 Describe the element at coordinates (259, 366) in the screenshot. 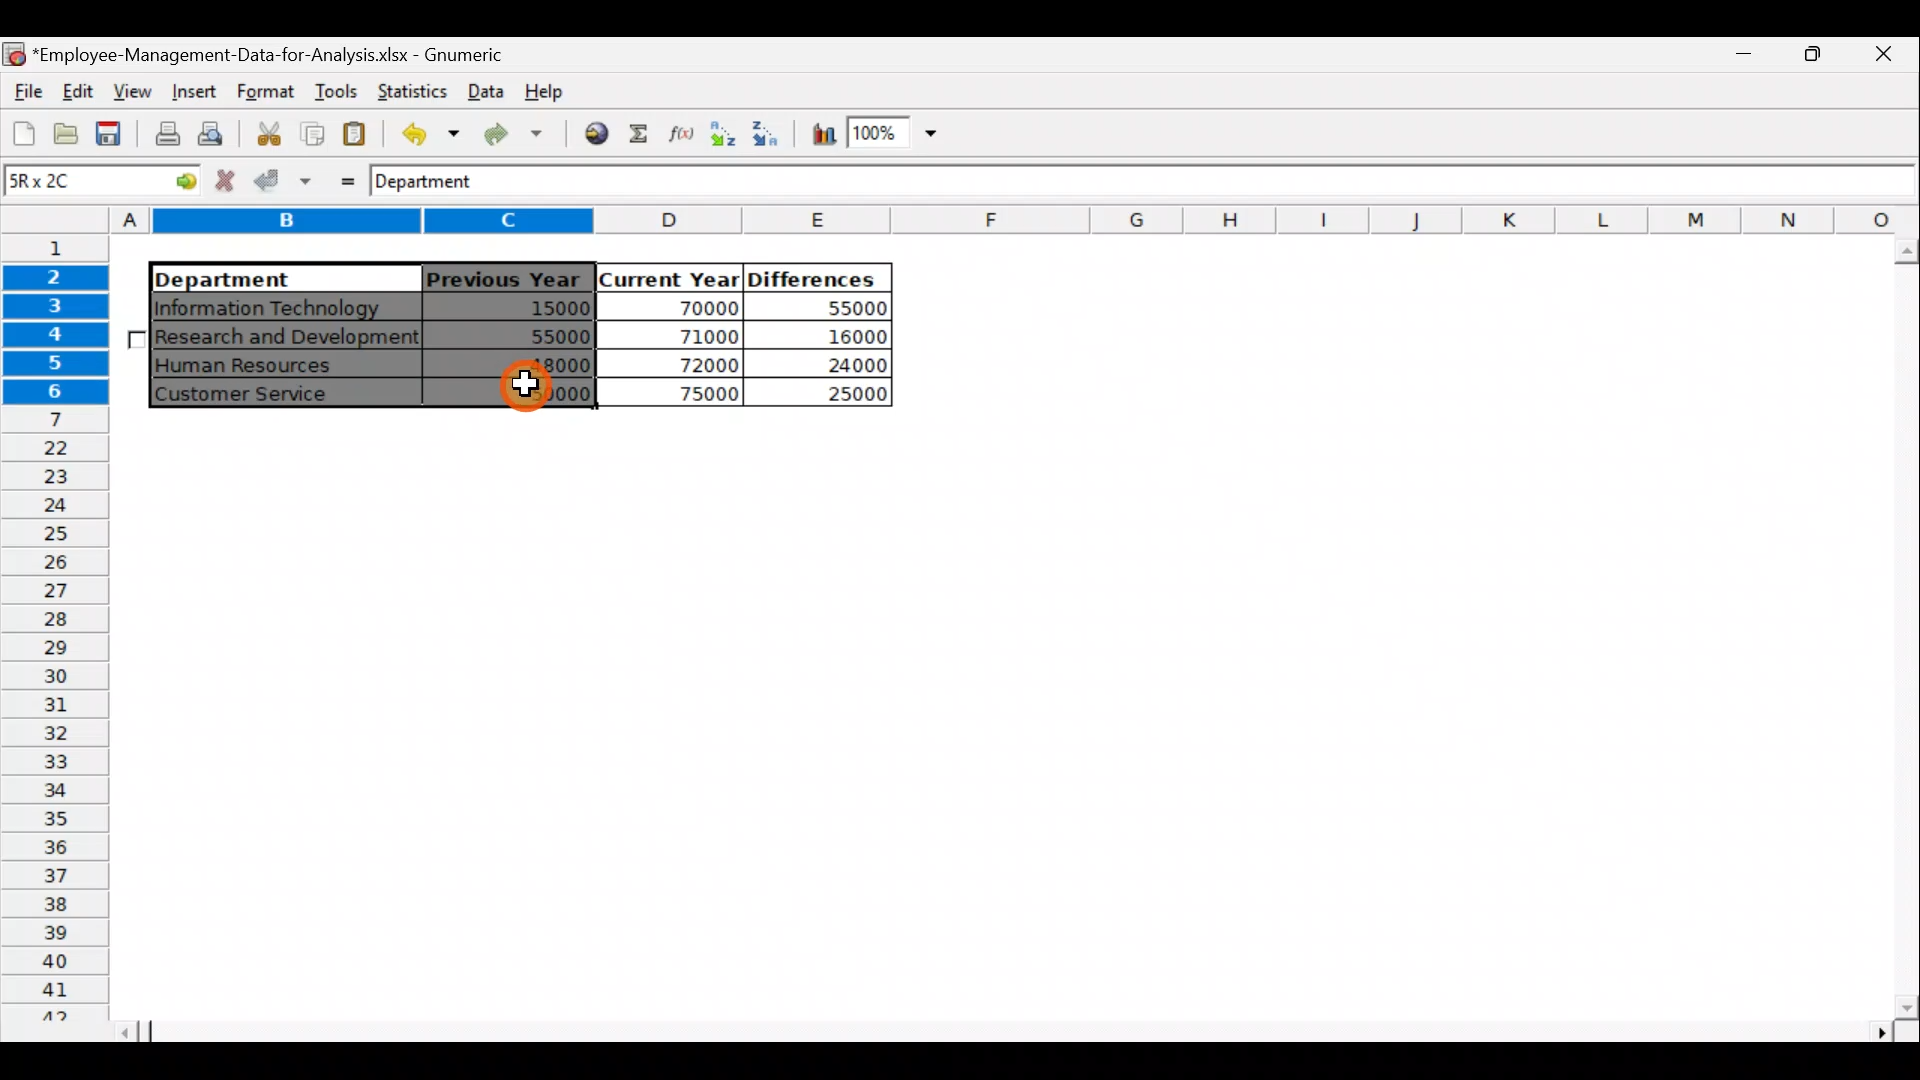

I see `Human Resources` at that location.